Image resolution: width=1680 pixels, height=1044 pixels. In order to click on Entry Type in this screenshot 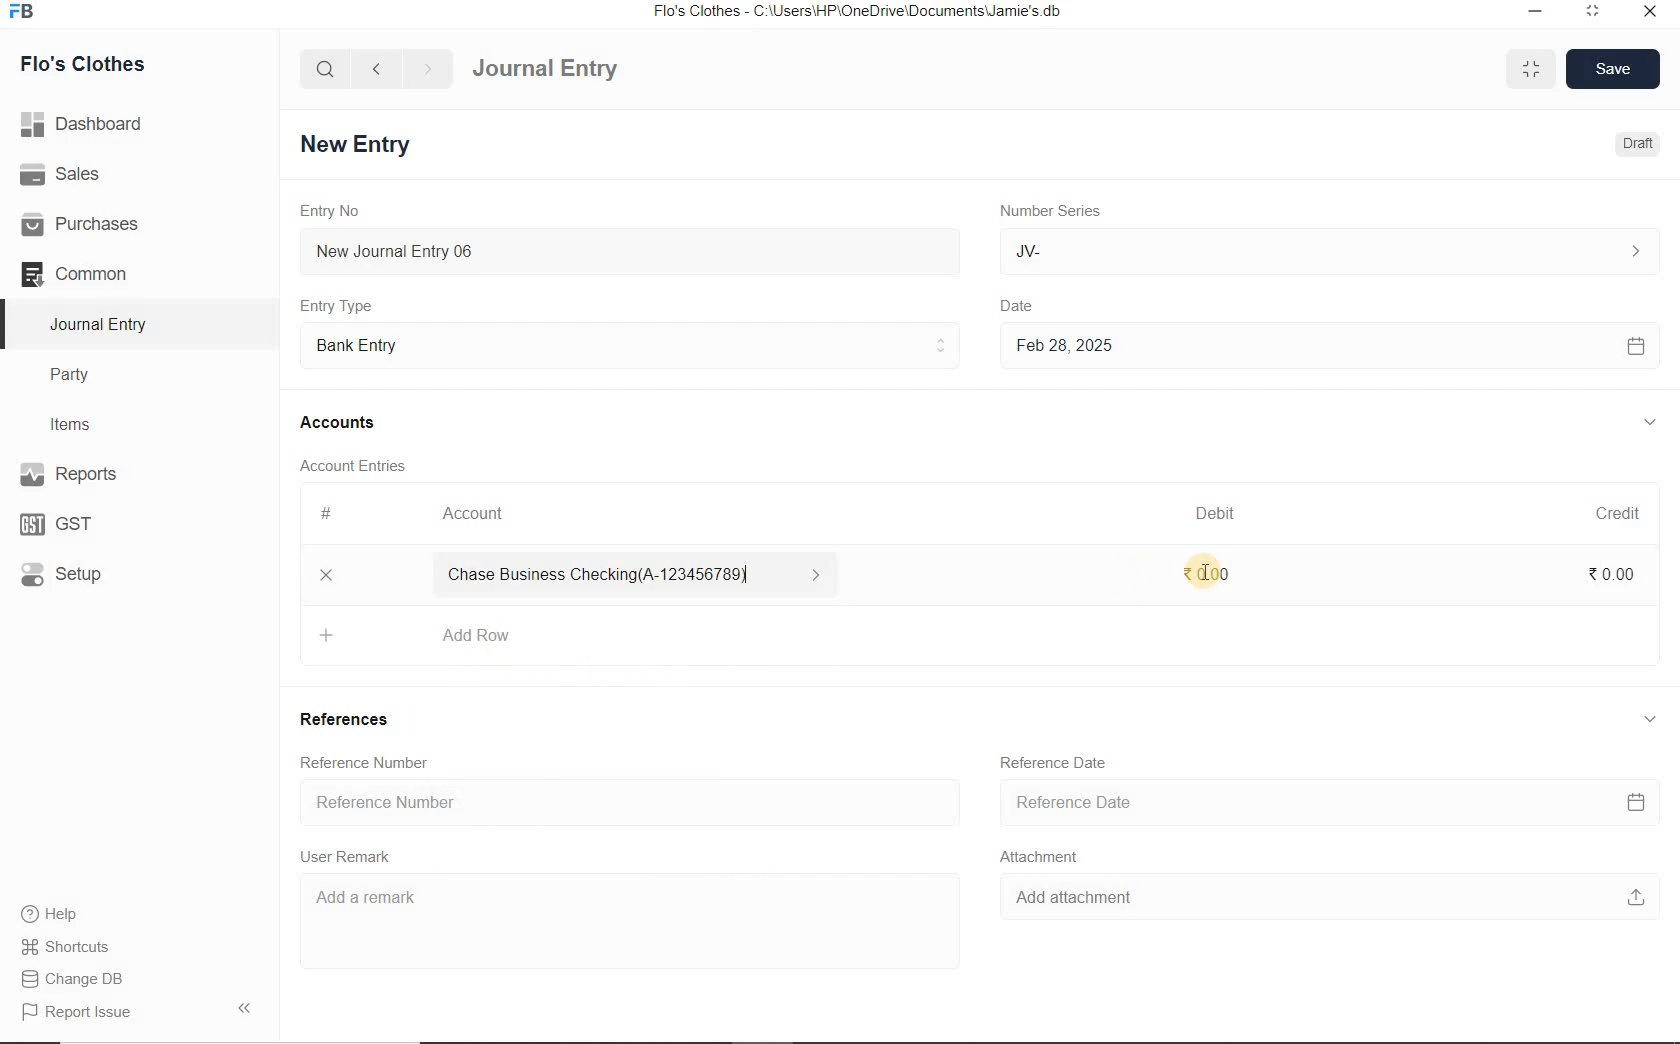, I will do `click(343, 305)`.